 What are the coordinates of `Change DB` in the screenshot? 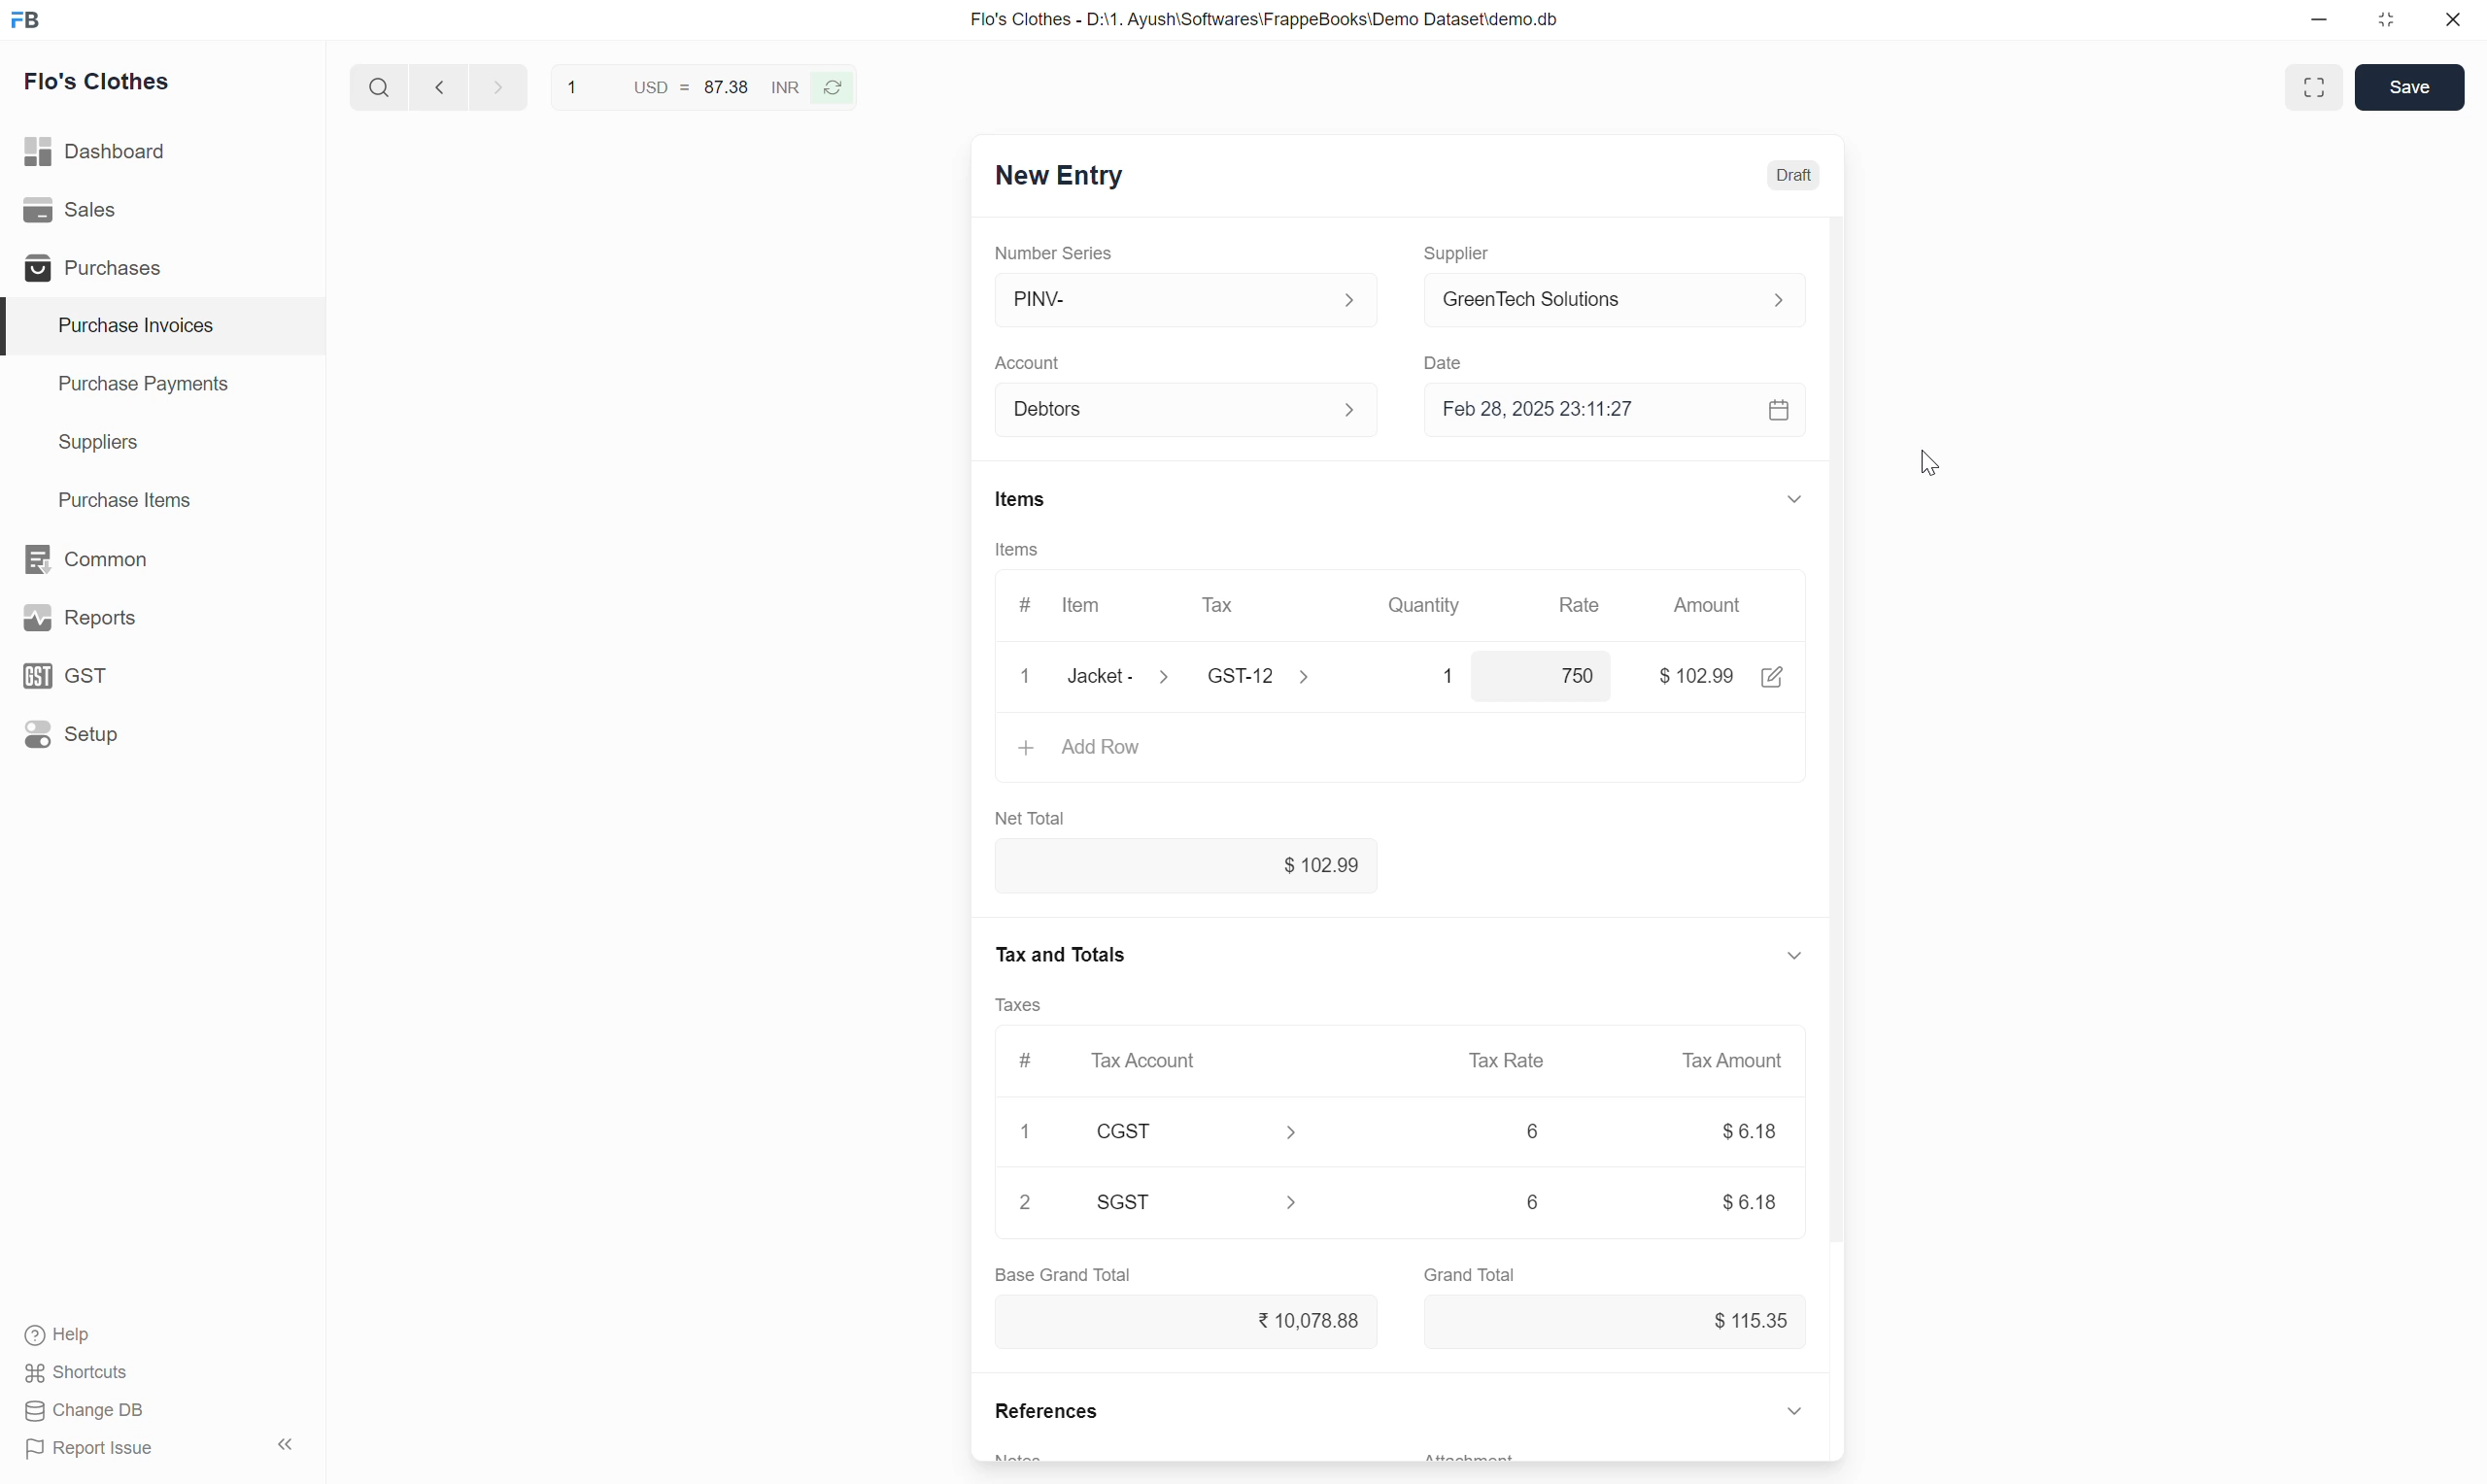 It's located at (86, 1411).